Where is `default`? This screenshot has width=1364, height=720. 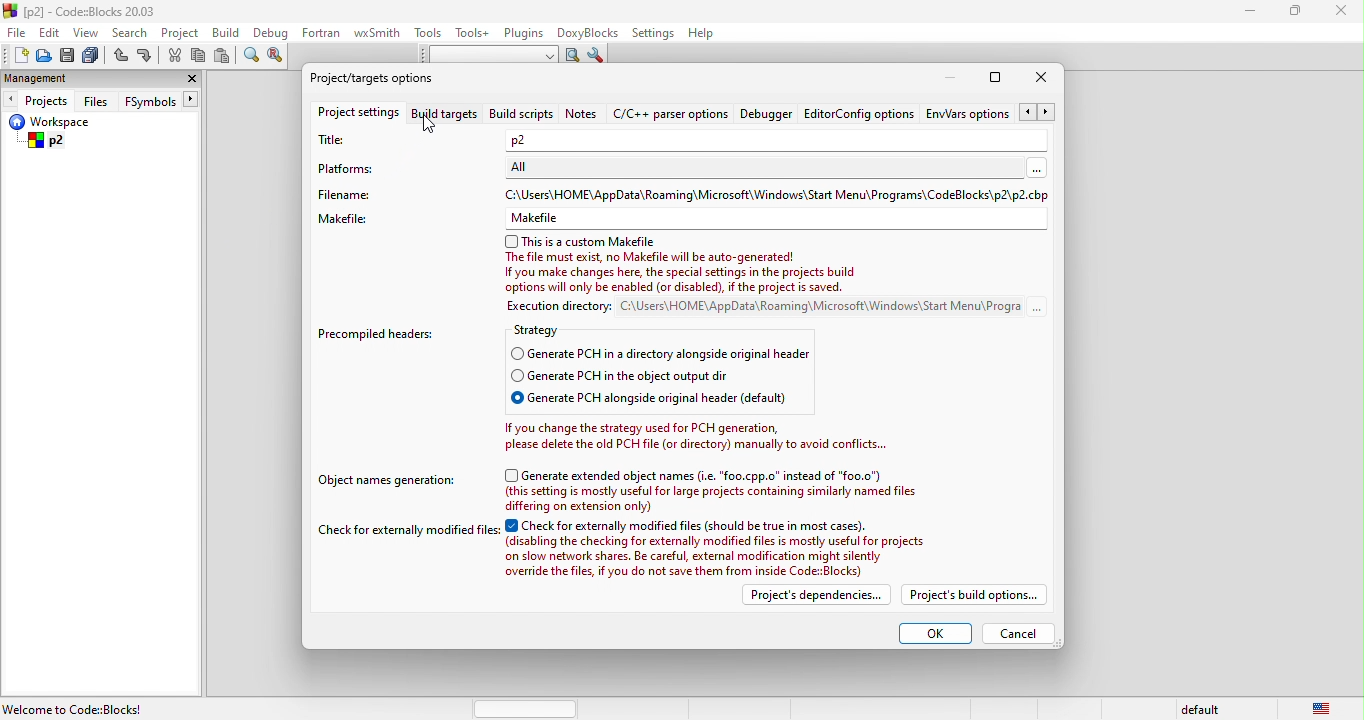 default is located at coordinates (1197, 709).